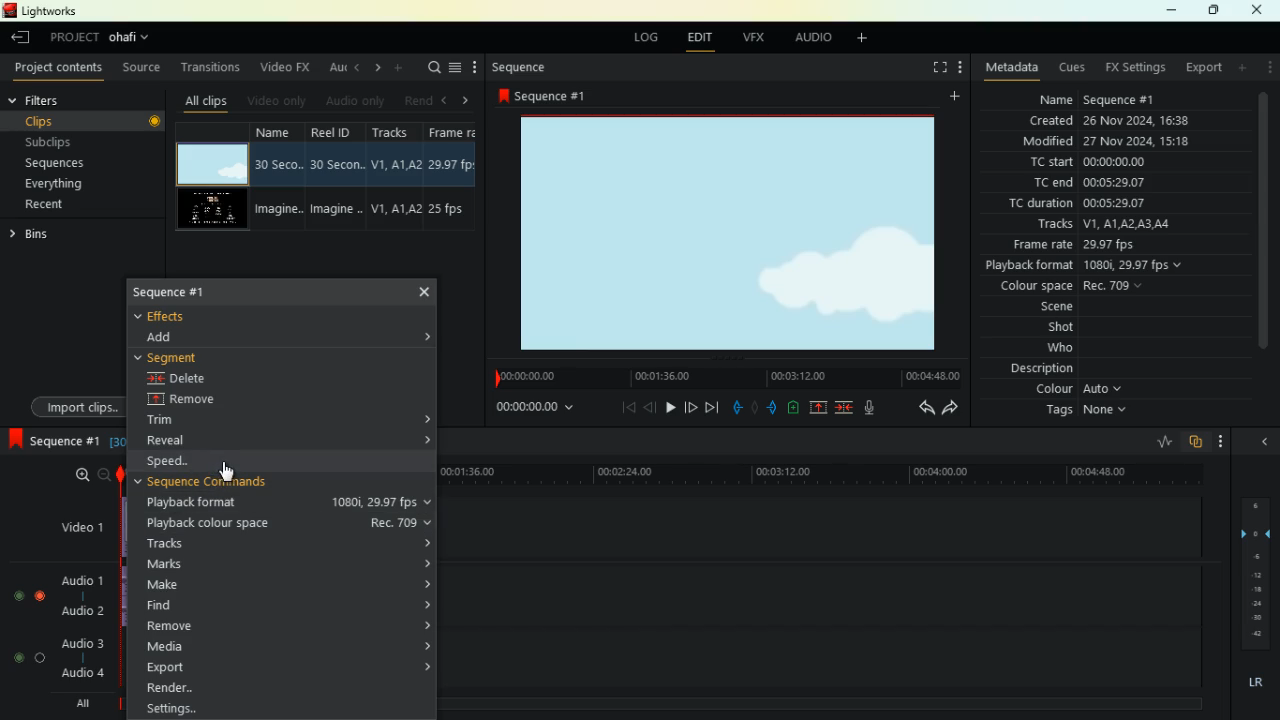 The image size is (1280, 720). Describe the element at coordinates (78, 577) in the screenshot. I see `audio1` at that location.